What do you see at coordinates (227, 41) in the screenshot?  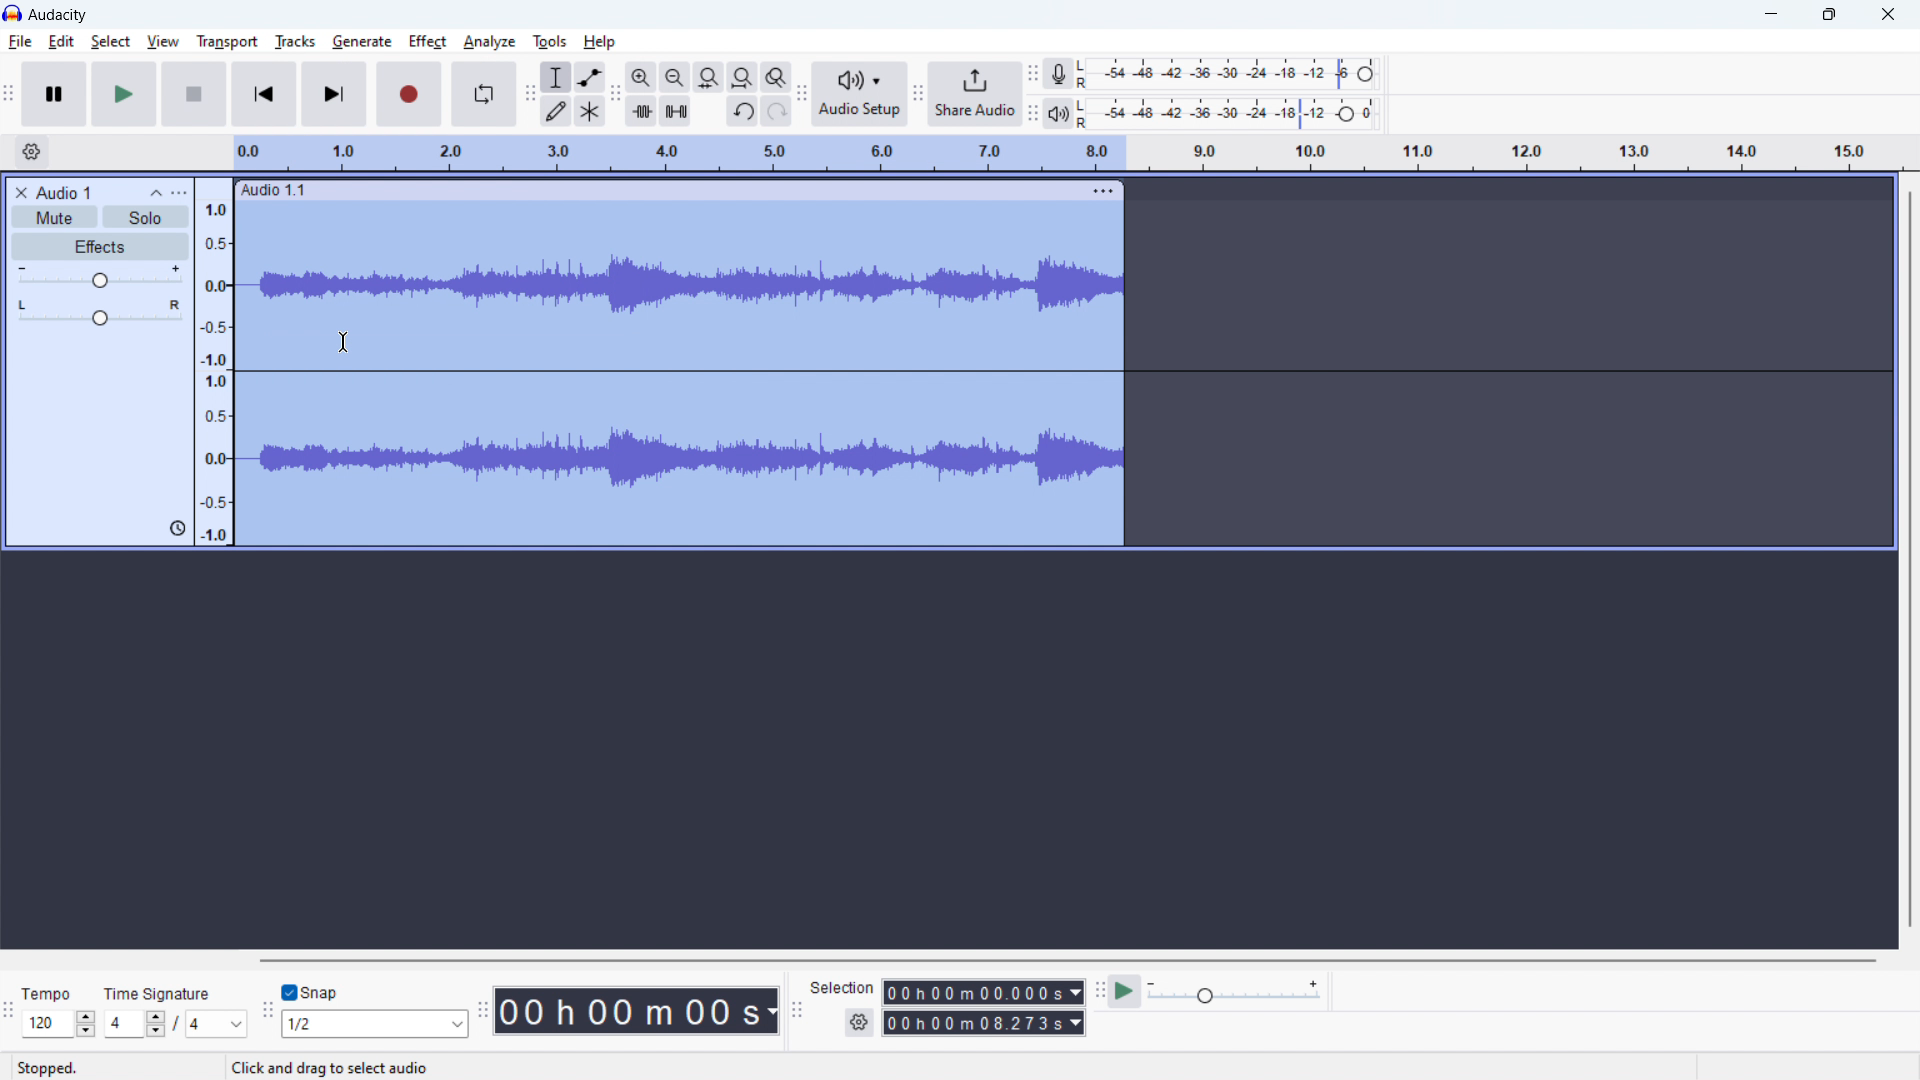 I see `transport` at bounding box center [227, 41].